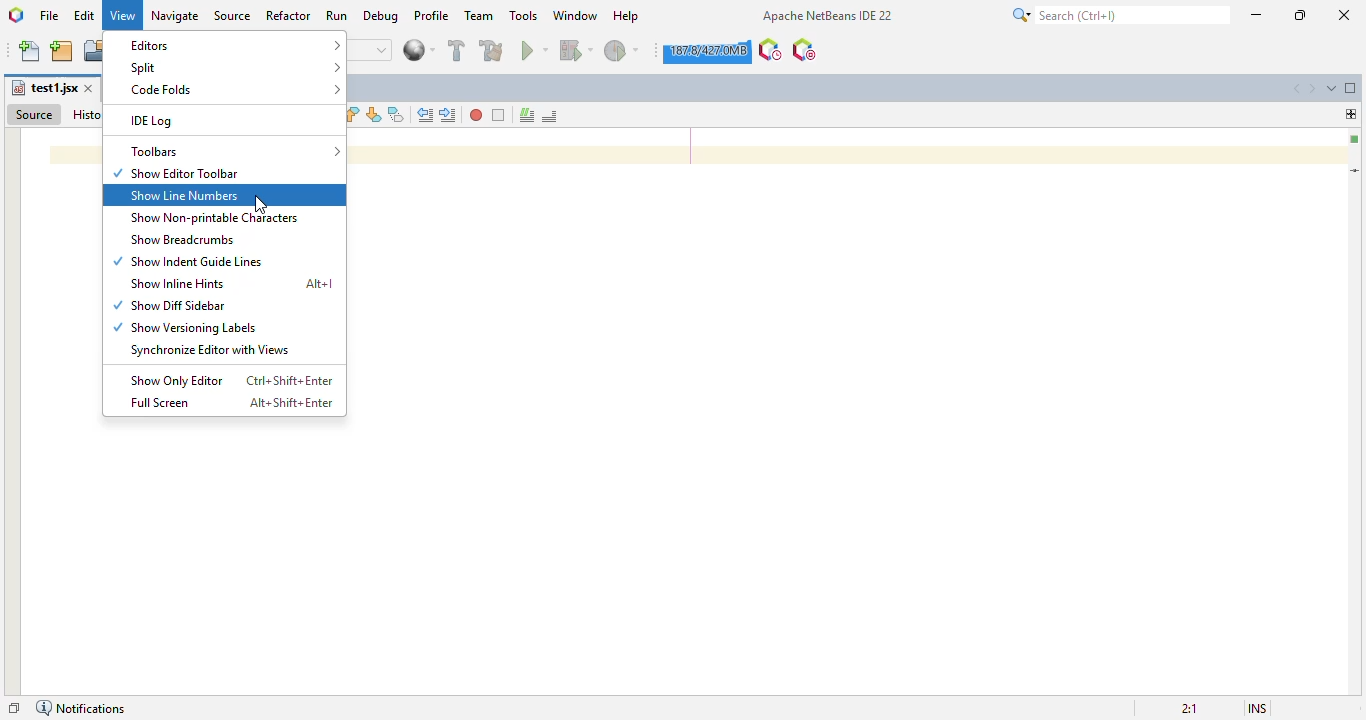  Describe the element at coordinates (448, 115) in the screenshot. I see `shift line right` at that location.